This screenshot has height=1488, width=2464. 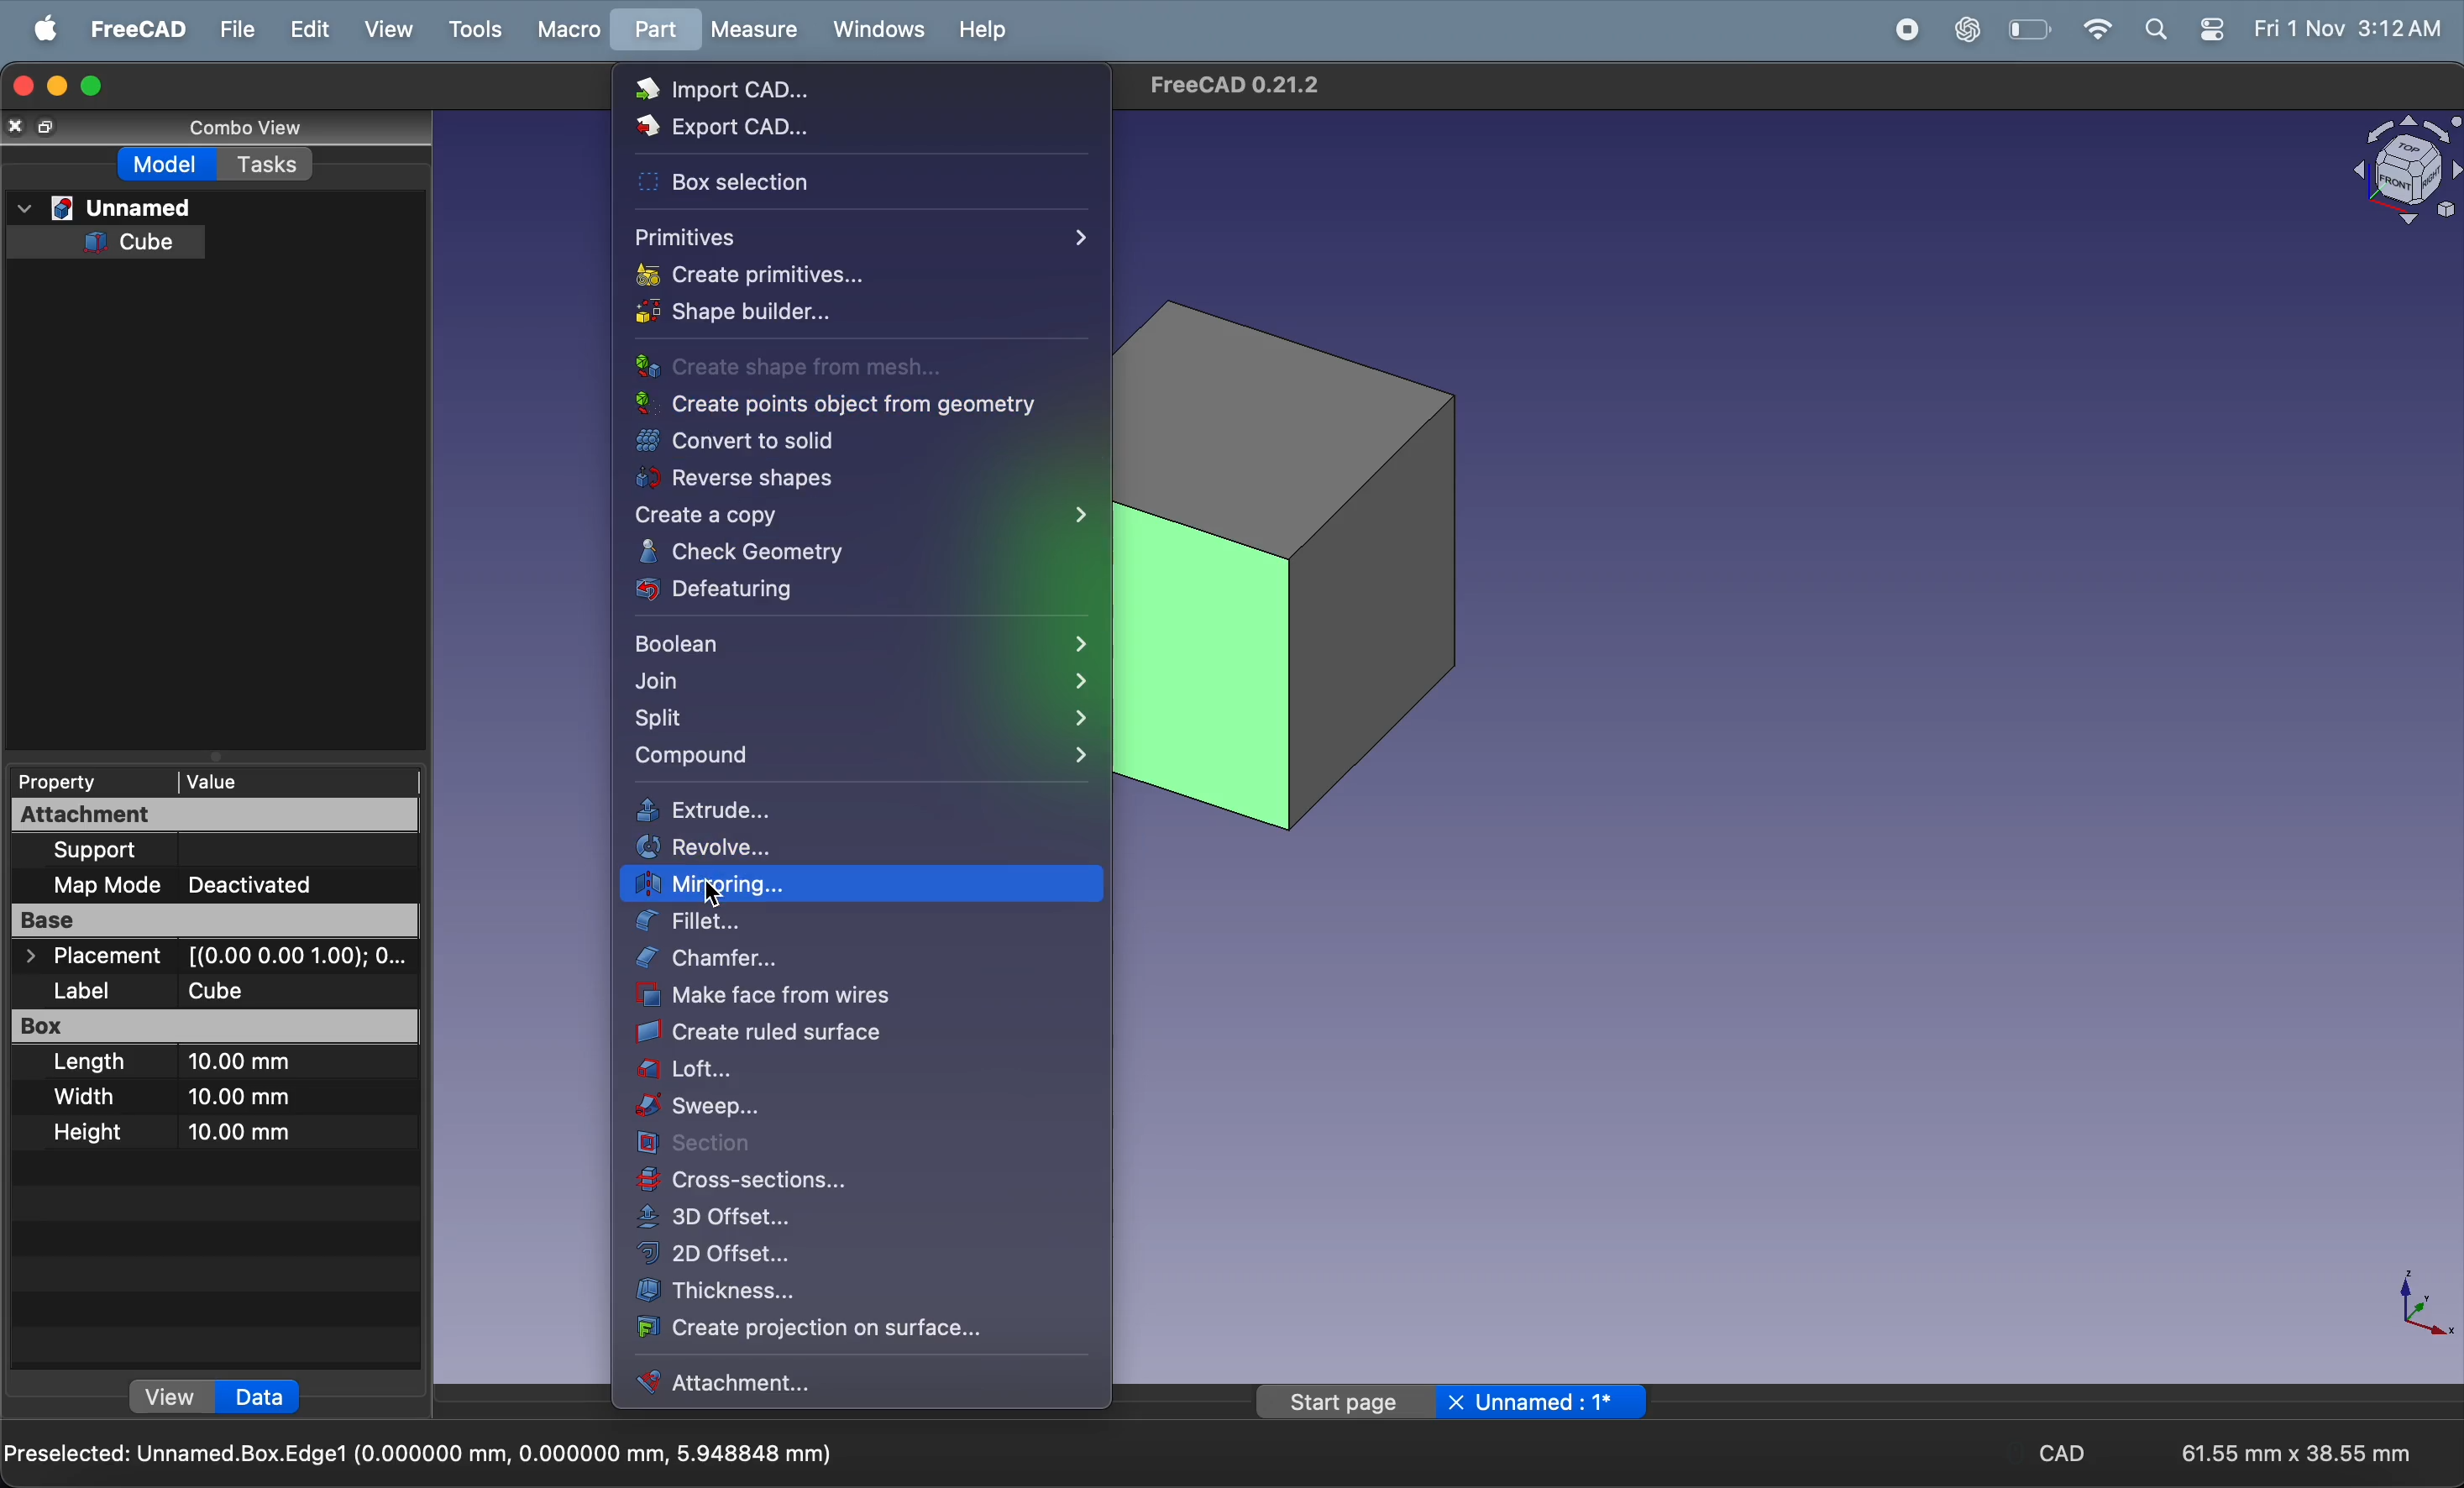 What do you see at coordinates (1227, 84) in the screenshot?
I see `FreeCAD 0.21.2` at bounding box center [1227, 84].